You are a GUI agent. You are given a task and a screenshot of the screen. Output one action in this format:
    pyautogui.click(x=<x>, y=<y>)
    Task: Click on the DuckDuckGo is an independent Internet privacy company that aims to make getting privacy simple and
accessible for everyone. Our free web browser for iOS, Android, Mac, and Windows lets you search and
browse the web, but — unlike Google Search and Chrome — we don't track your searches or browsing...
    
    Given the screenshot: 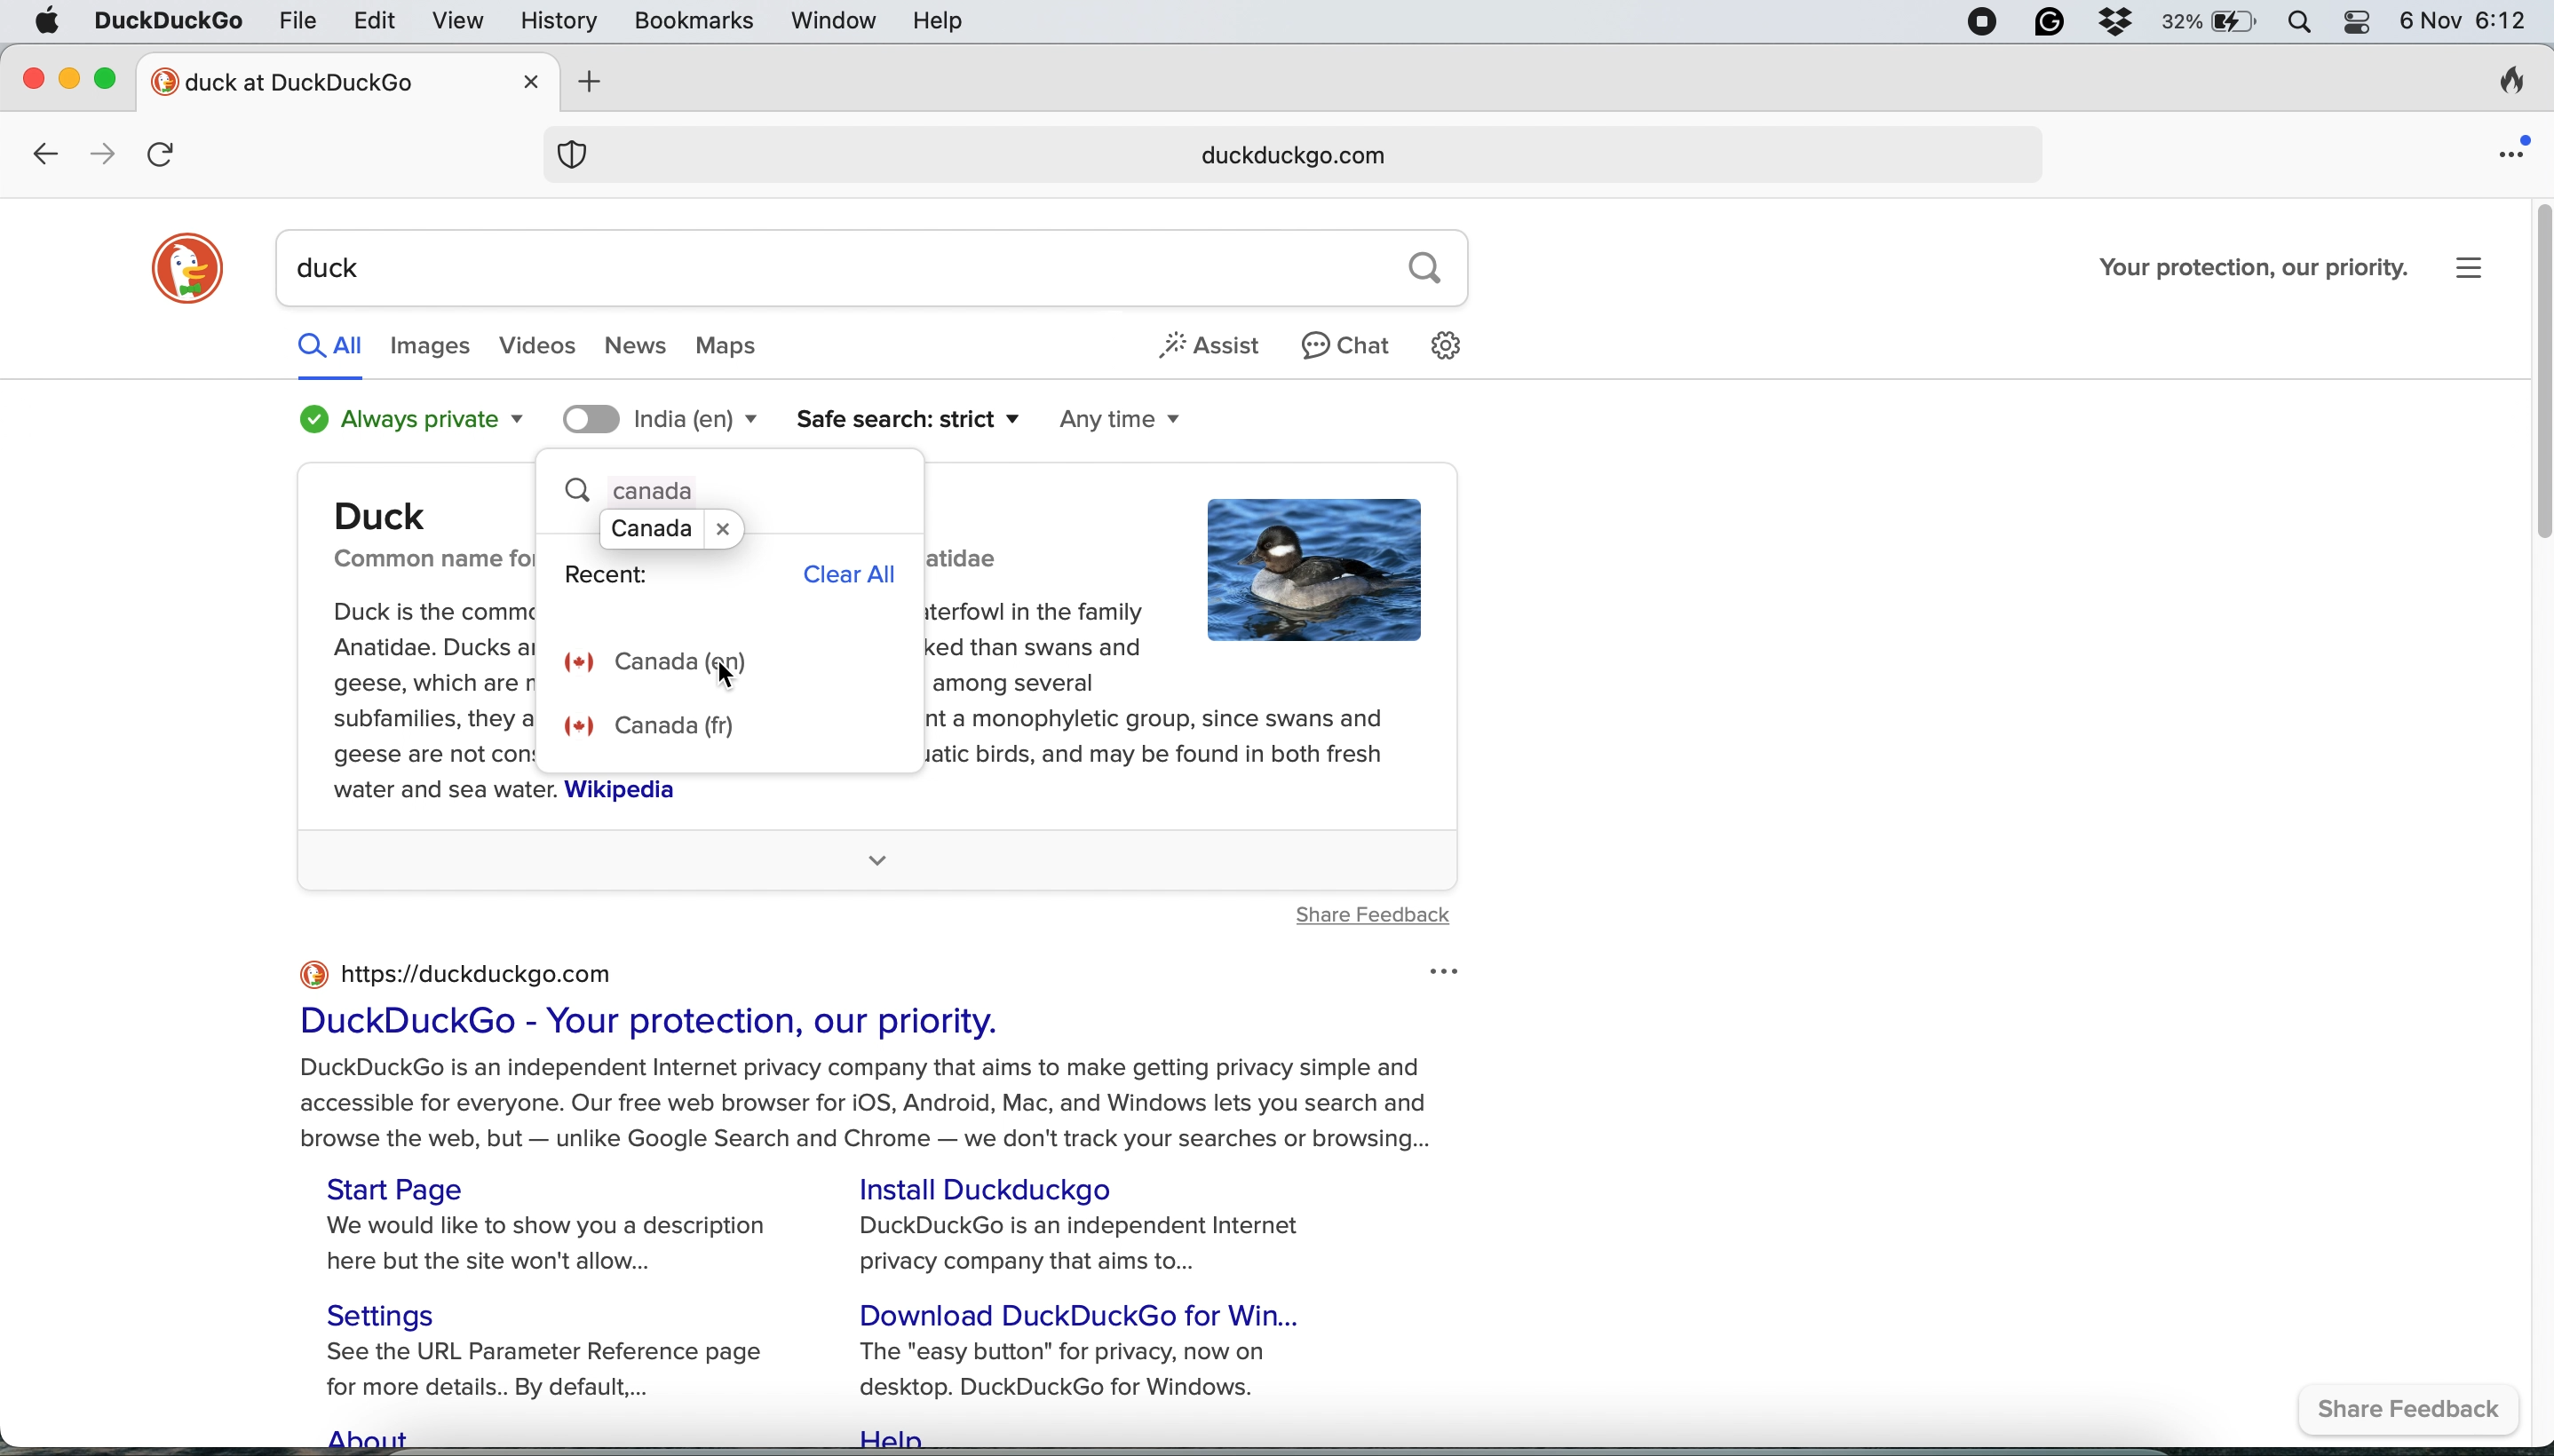 What is the action you would take?
    pyautogui.click(x=872, y=1106)
    